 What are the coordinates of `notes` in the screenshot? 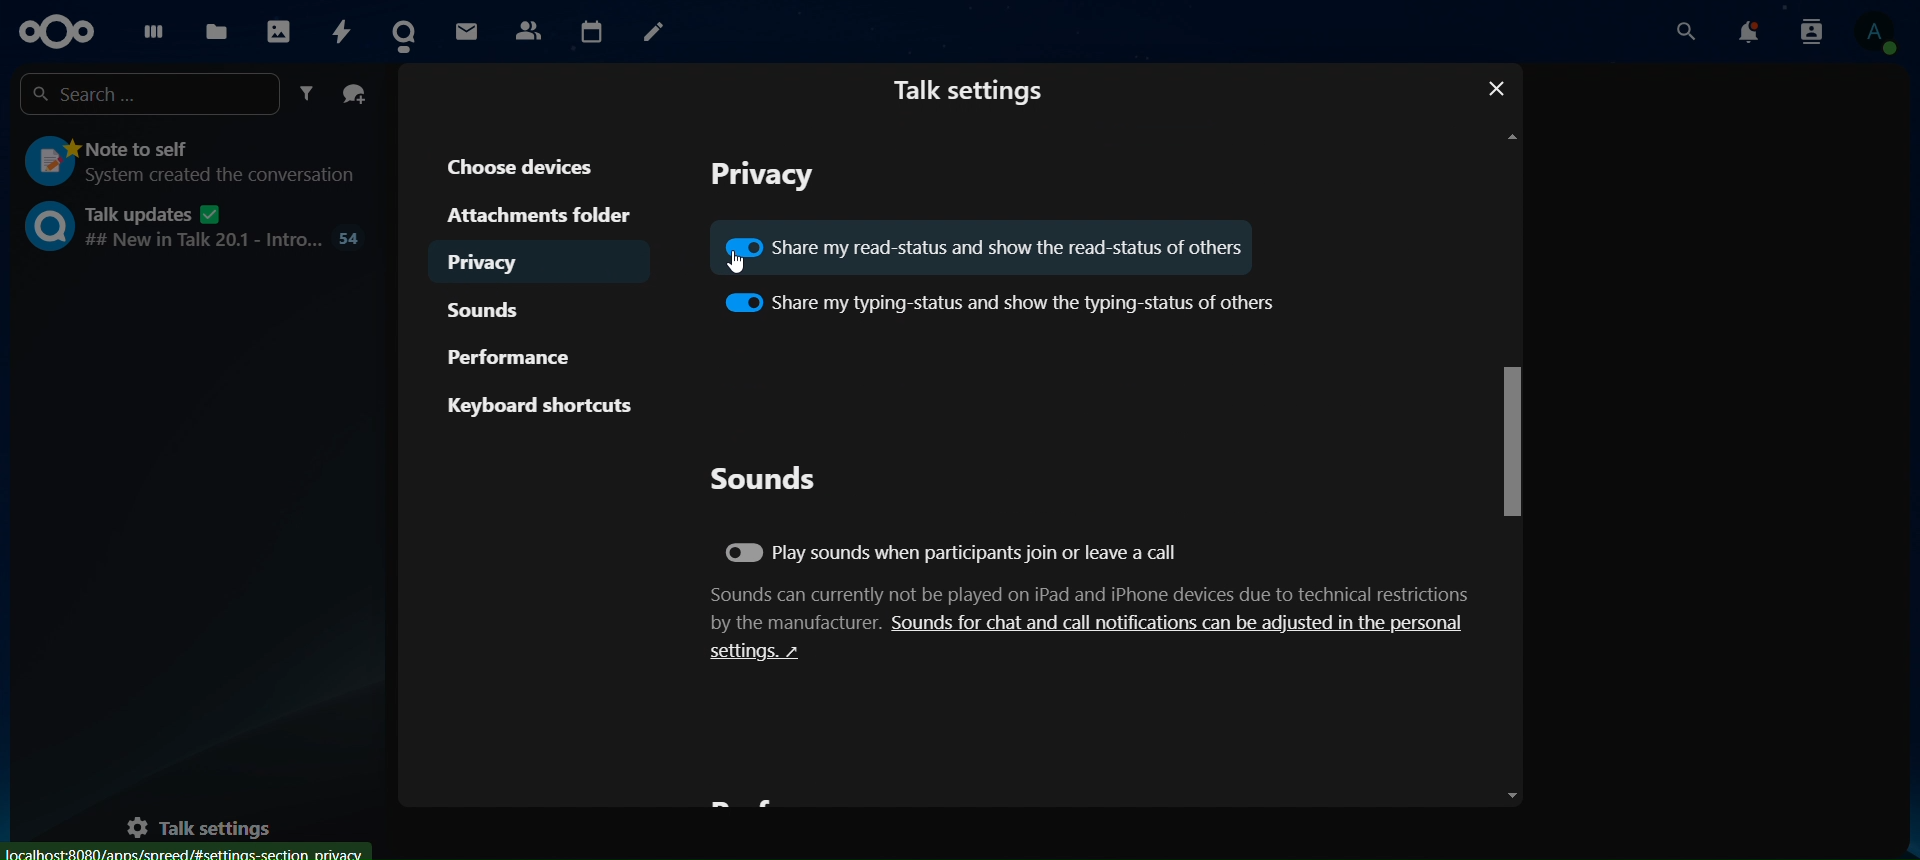 It's located at (652, 32).